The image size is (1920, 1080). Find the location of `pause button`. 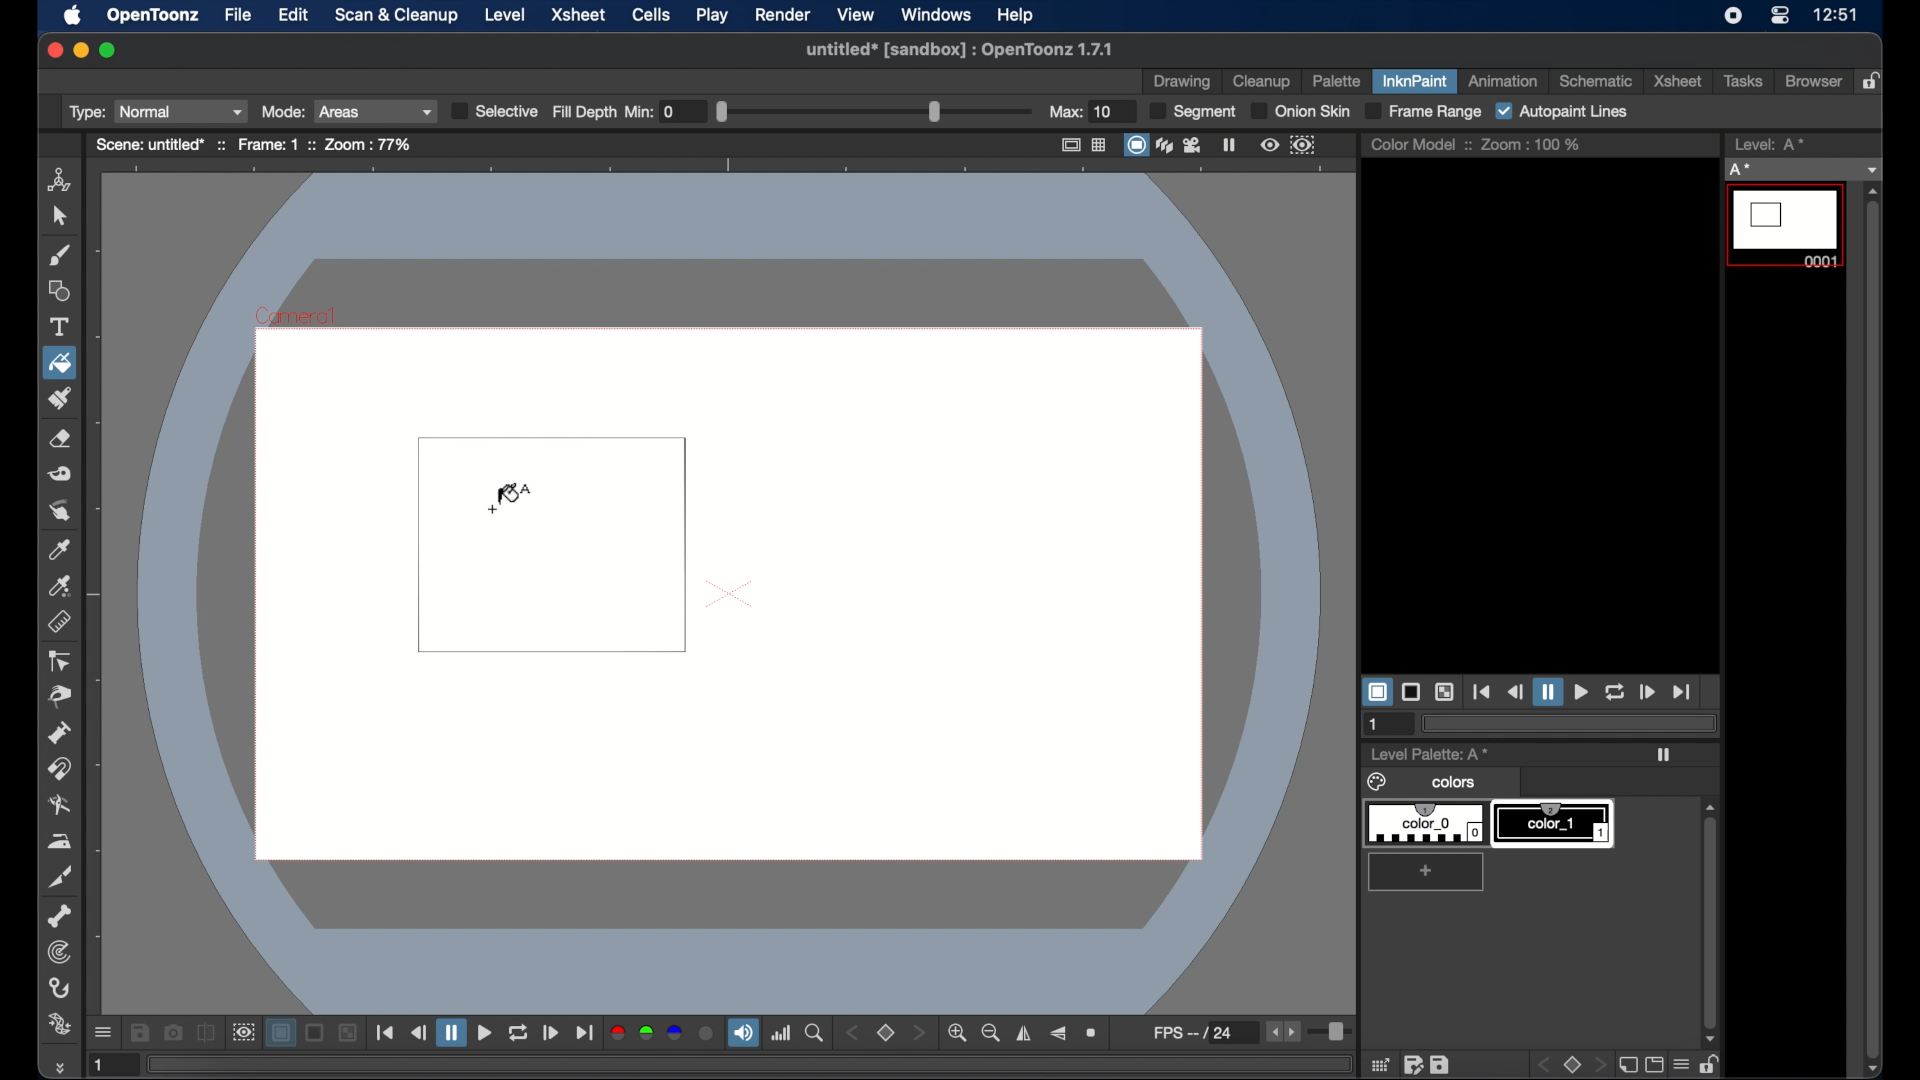

pause button is located at coordinates (451, 1032).